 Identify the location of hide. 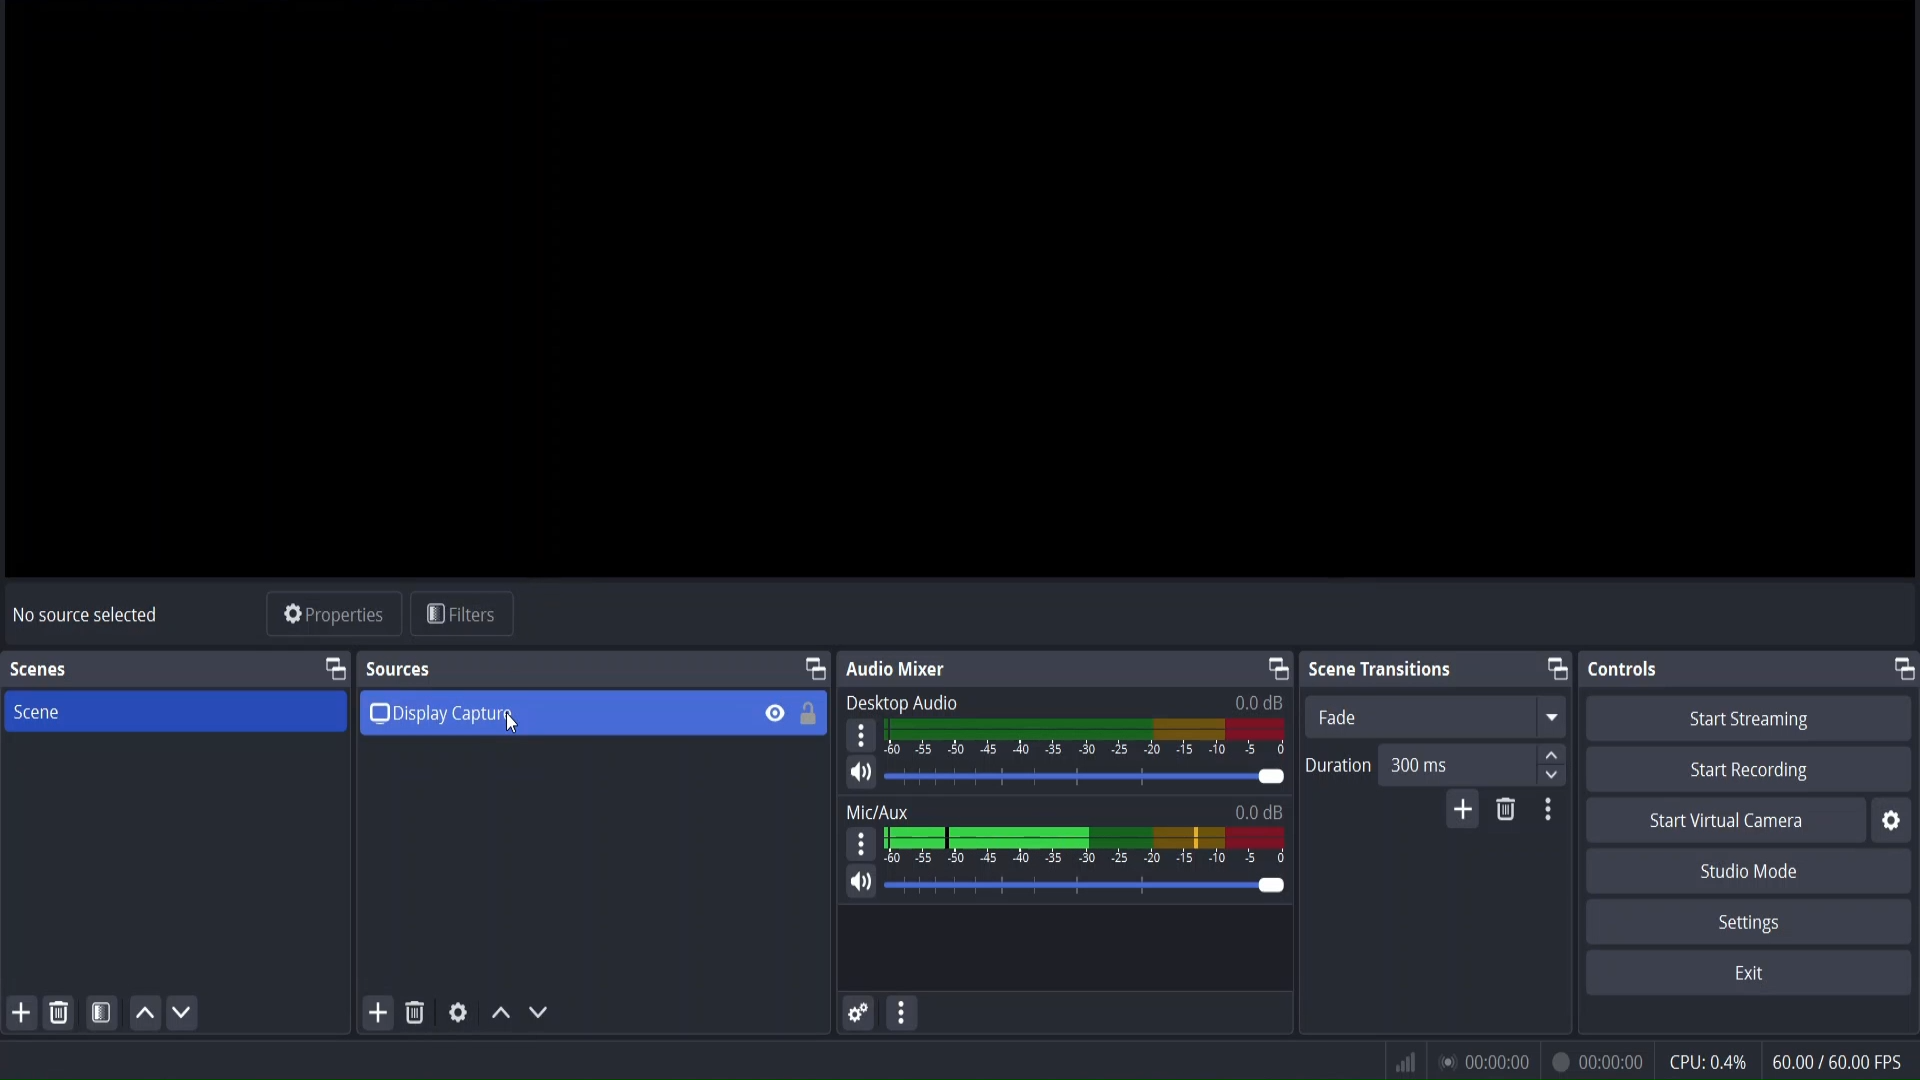
(775, 713).